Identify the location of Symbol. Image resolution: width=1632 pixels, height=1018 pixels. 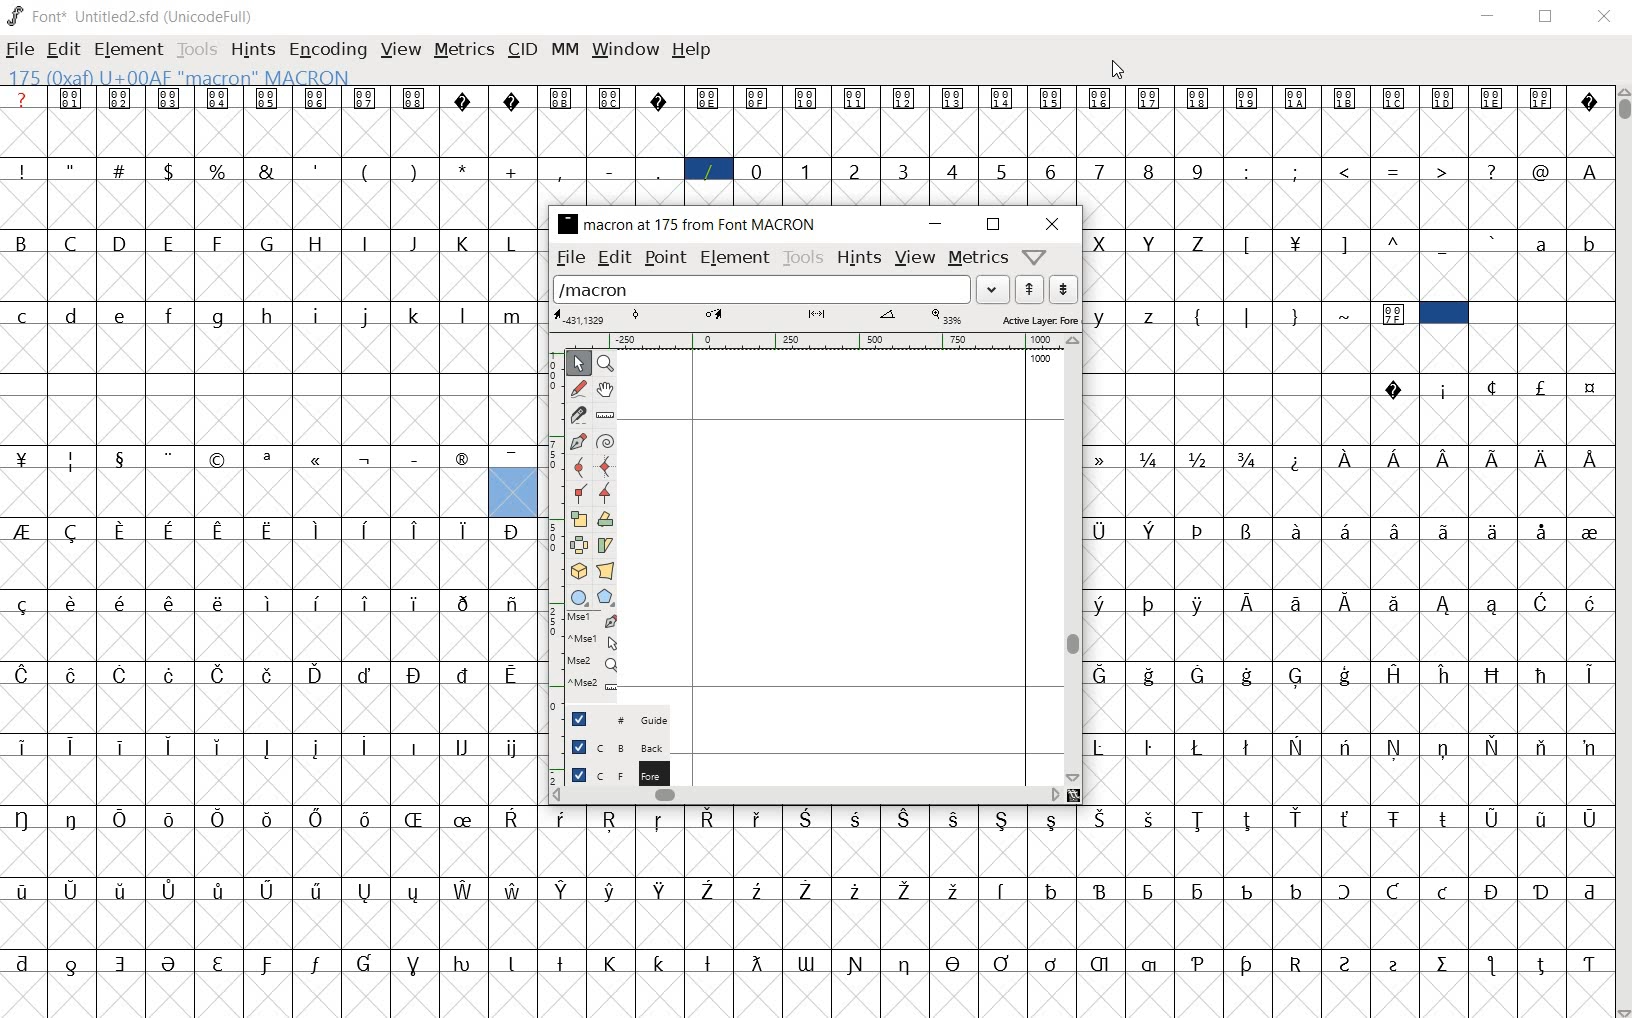
(1540, 532).